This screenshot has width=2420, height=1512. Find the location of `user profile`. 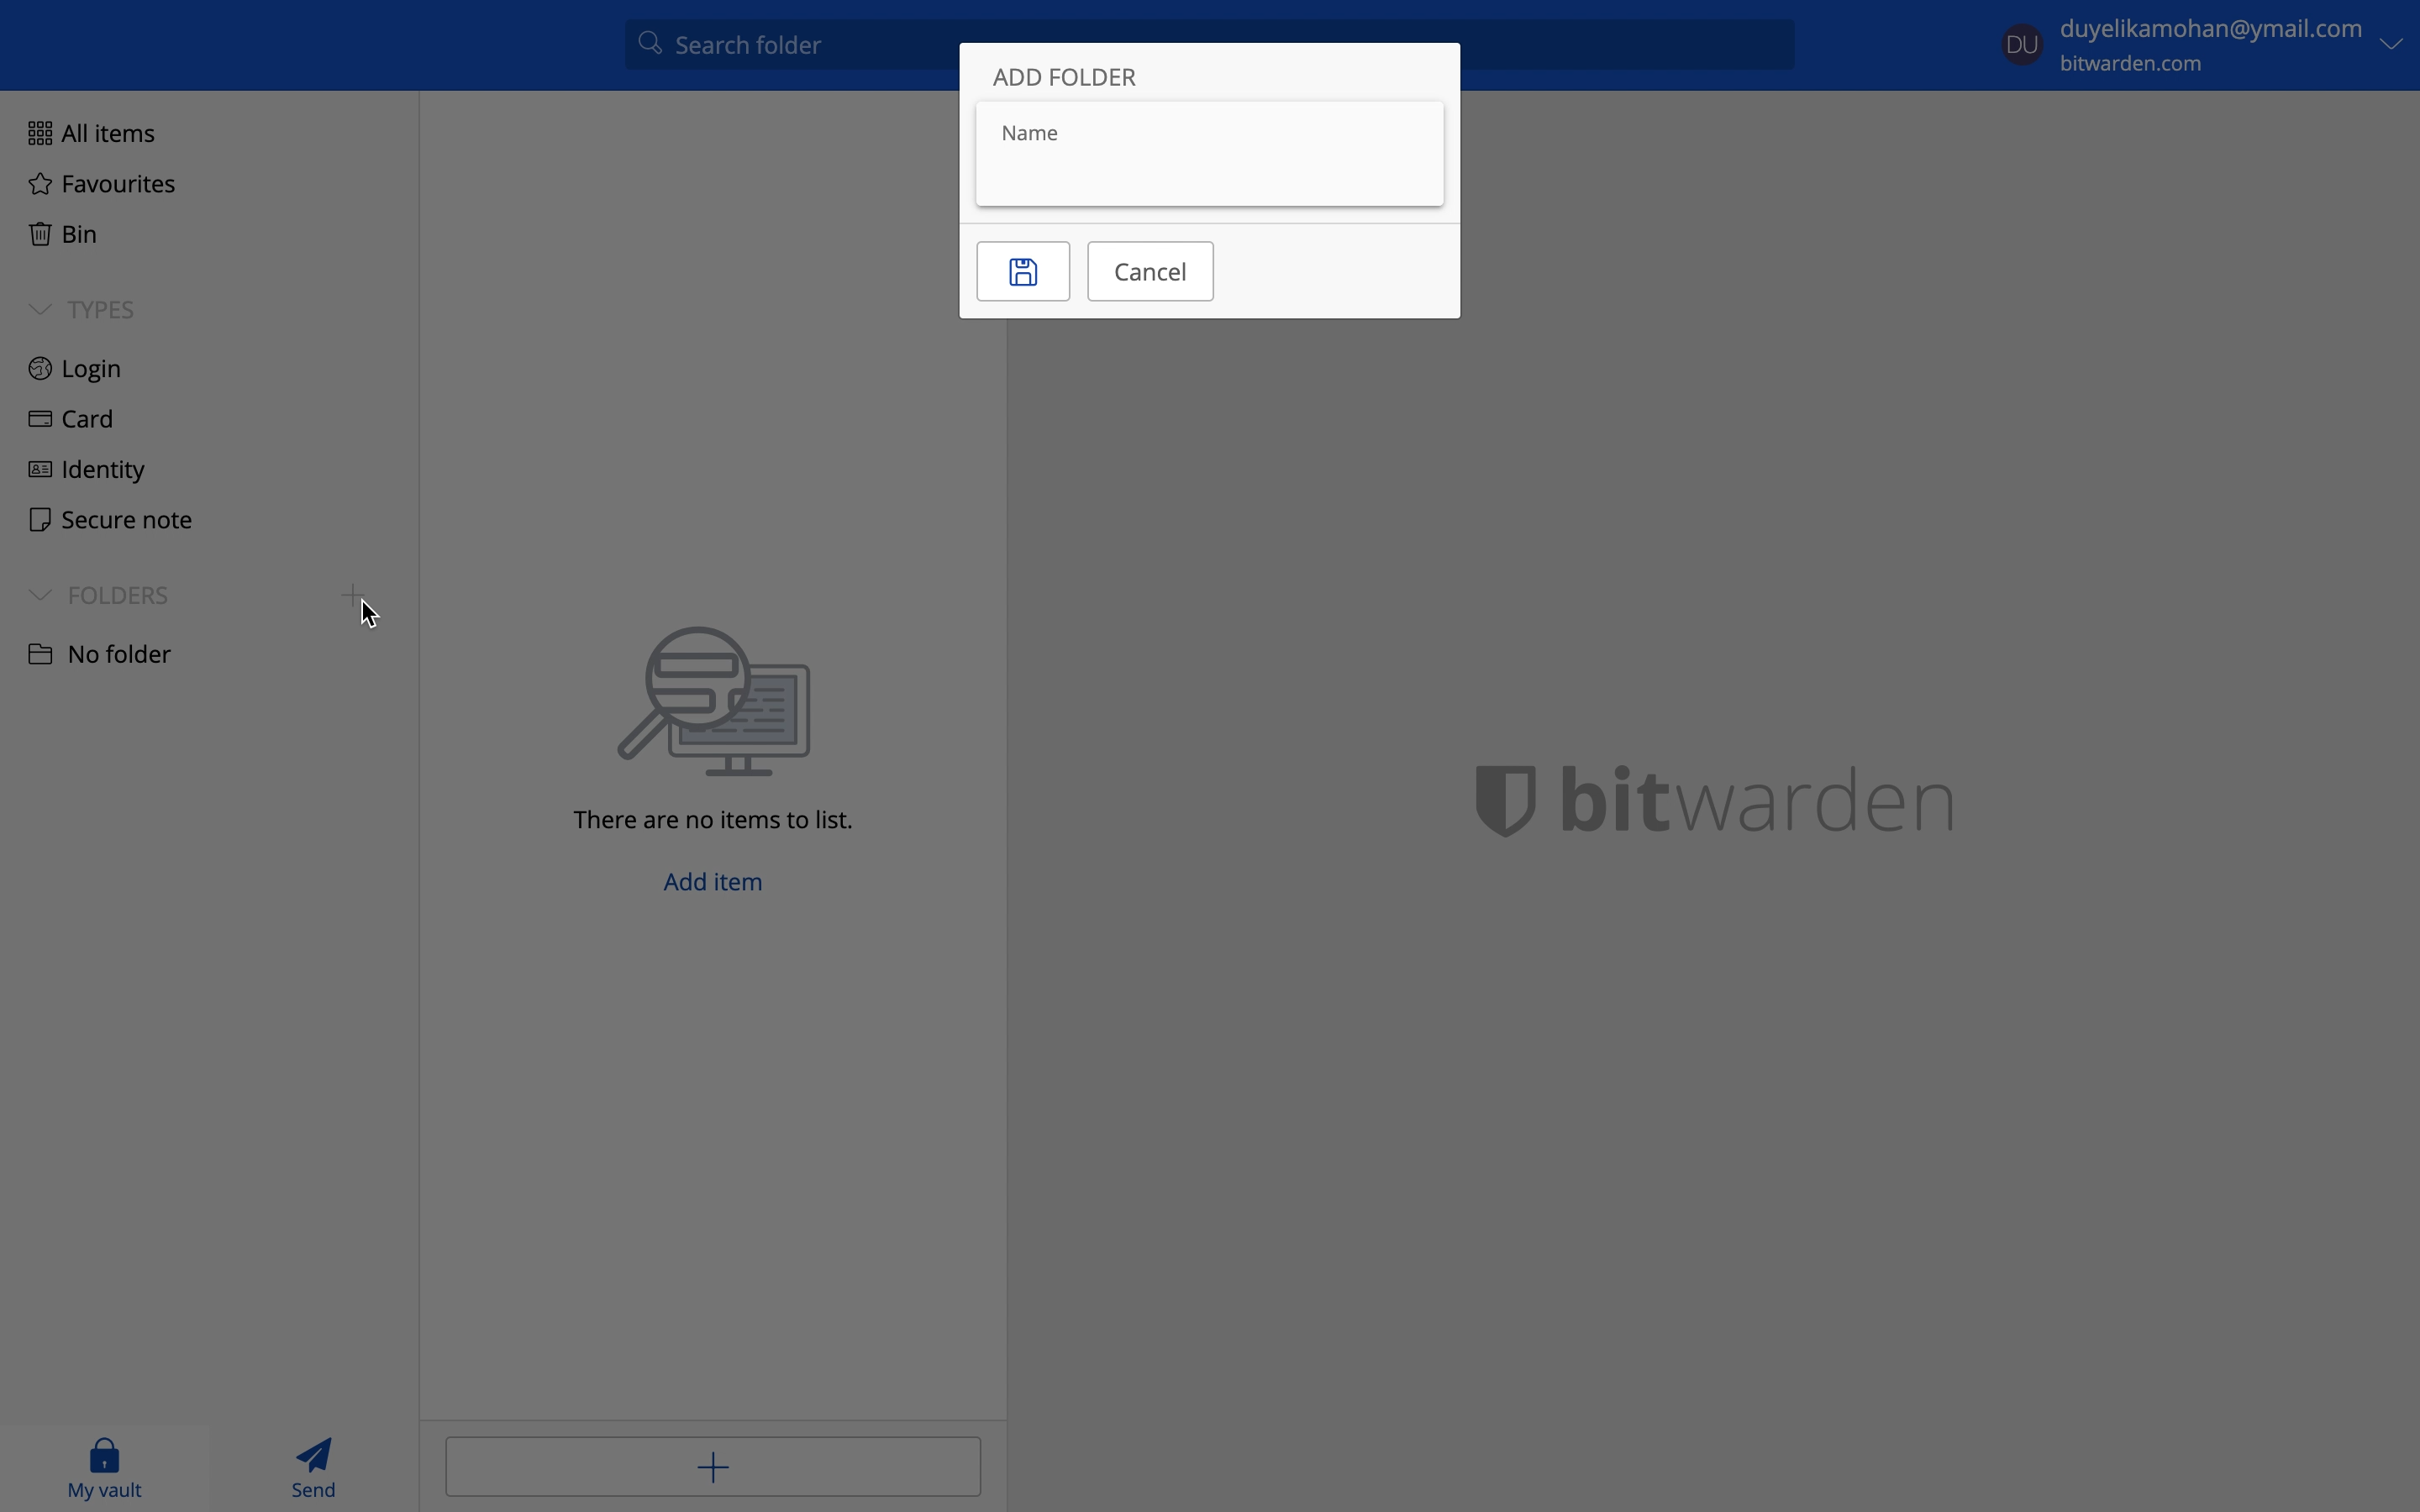

user profile is located at coordinates (2023, 41).